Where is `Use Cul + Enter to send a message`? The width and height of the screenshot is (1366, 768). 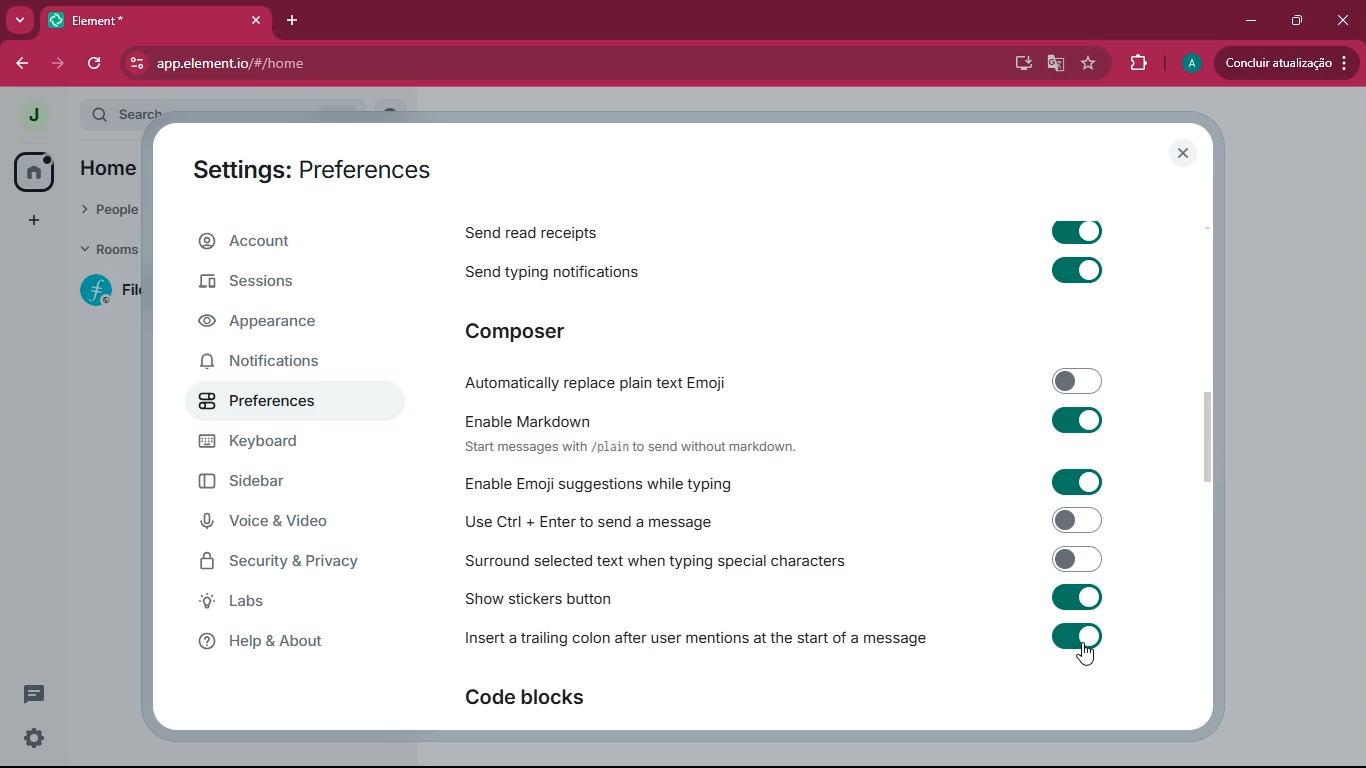 Use Cul + Enter to send a message is located at coordinates (780, 521).